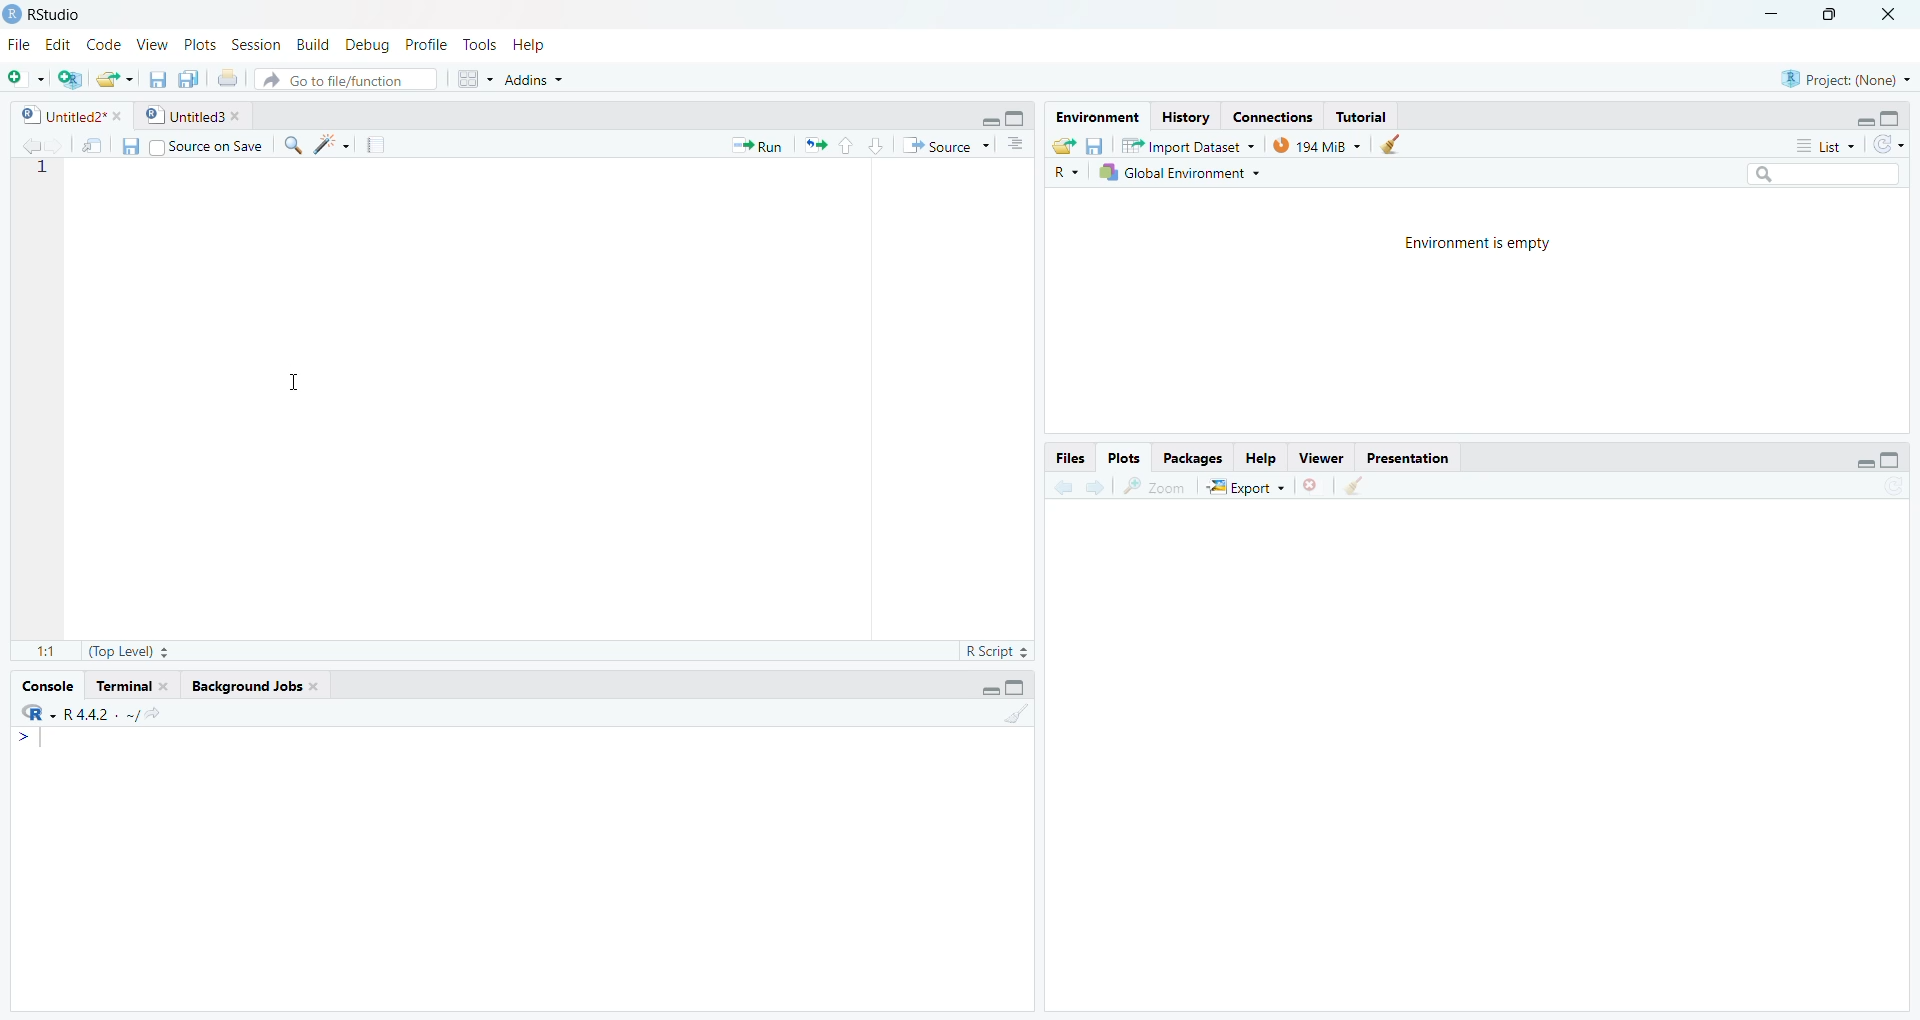 Image resolution: width=1920 pixels, height=1020 pixels. What do you see at coordinates (1318, 145) in the screenshot?
I see `194 MiB` at bounding box center [1318, 145].